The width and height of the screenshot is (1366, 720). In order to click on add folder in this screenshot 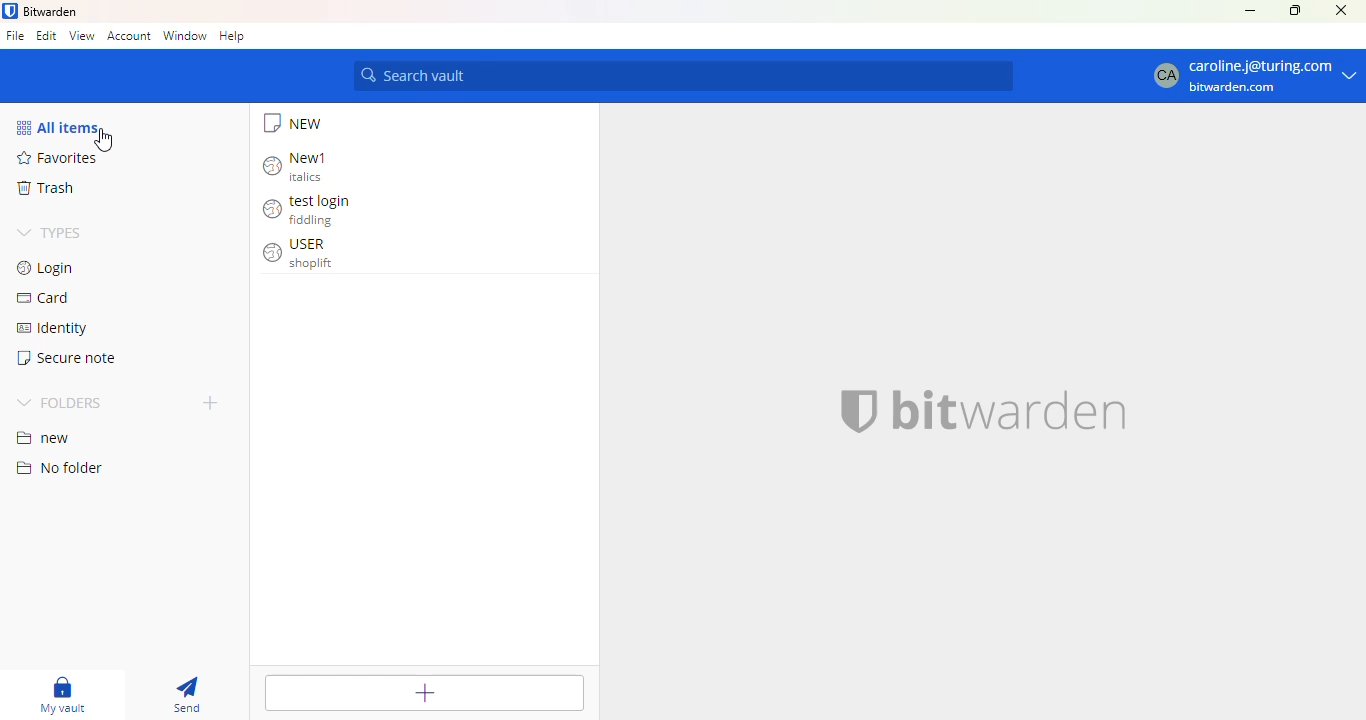, I will do `click(210, 403)`.